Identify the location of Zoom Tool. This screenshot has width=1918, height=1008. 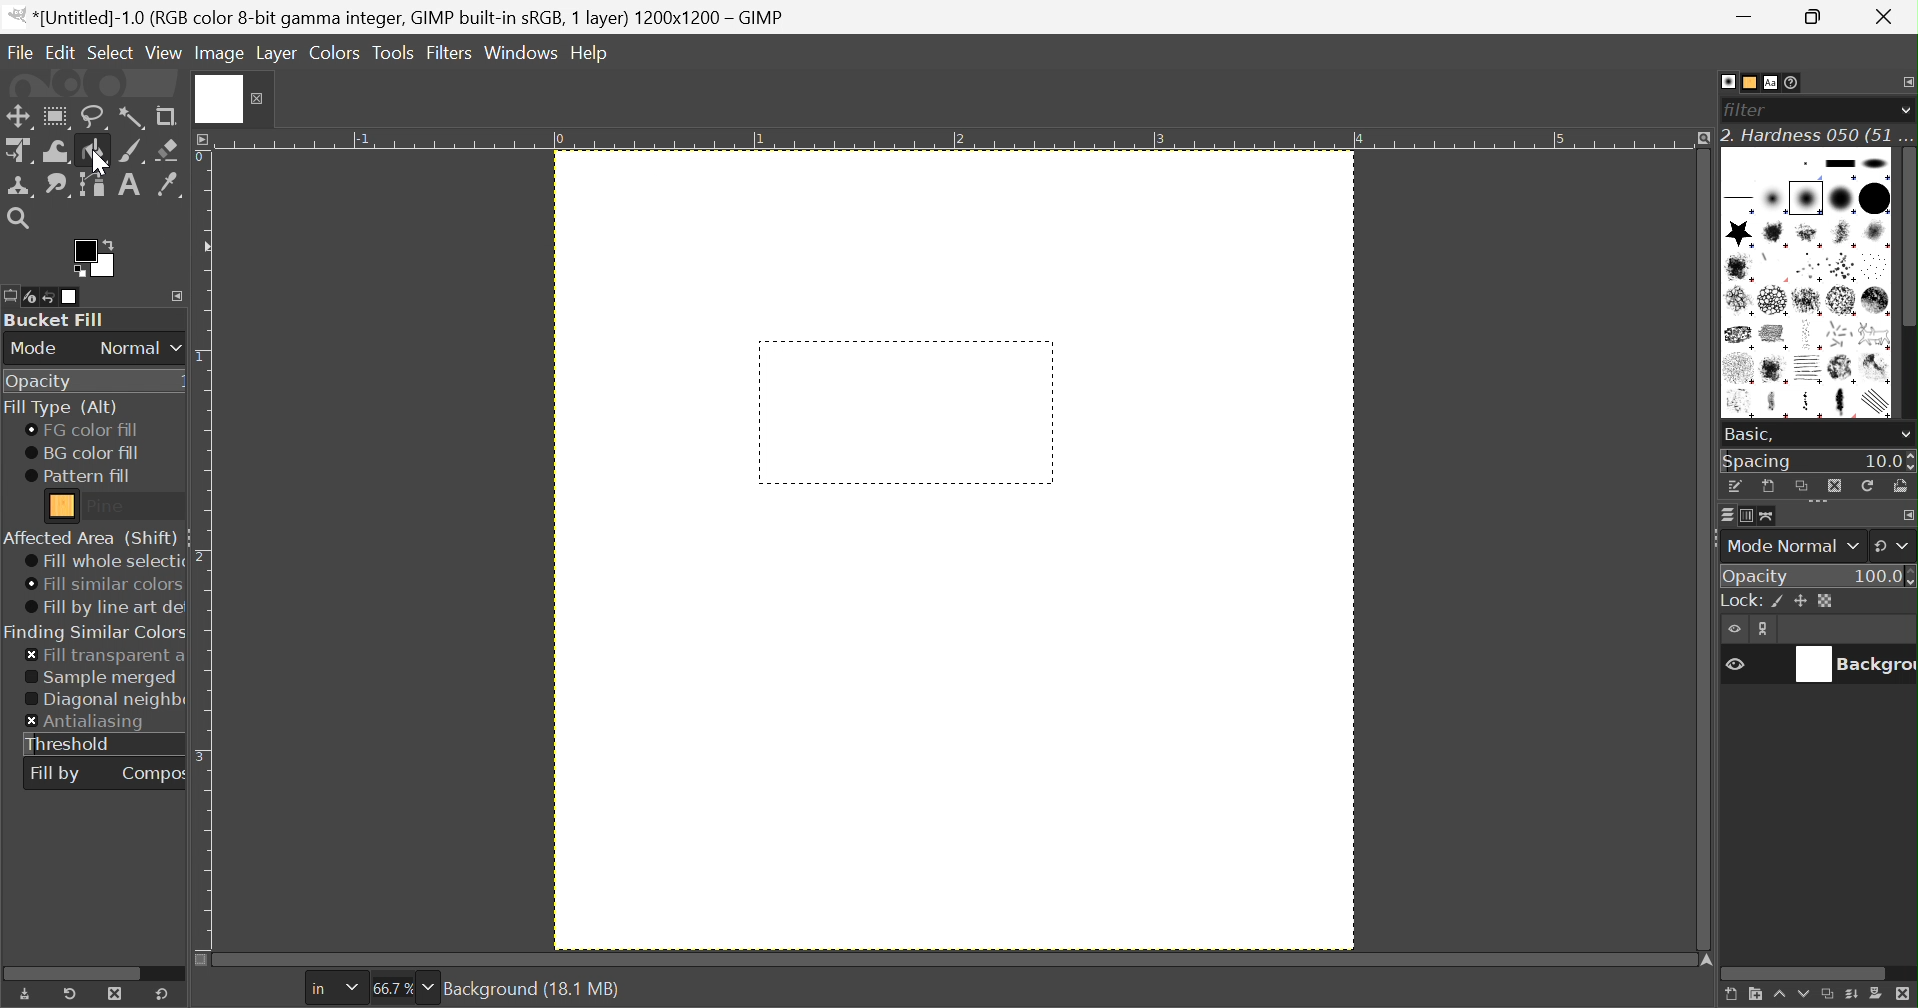
(17, 218).